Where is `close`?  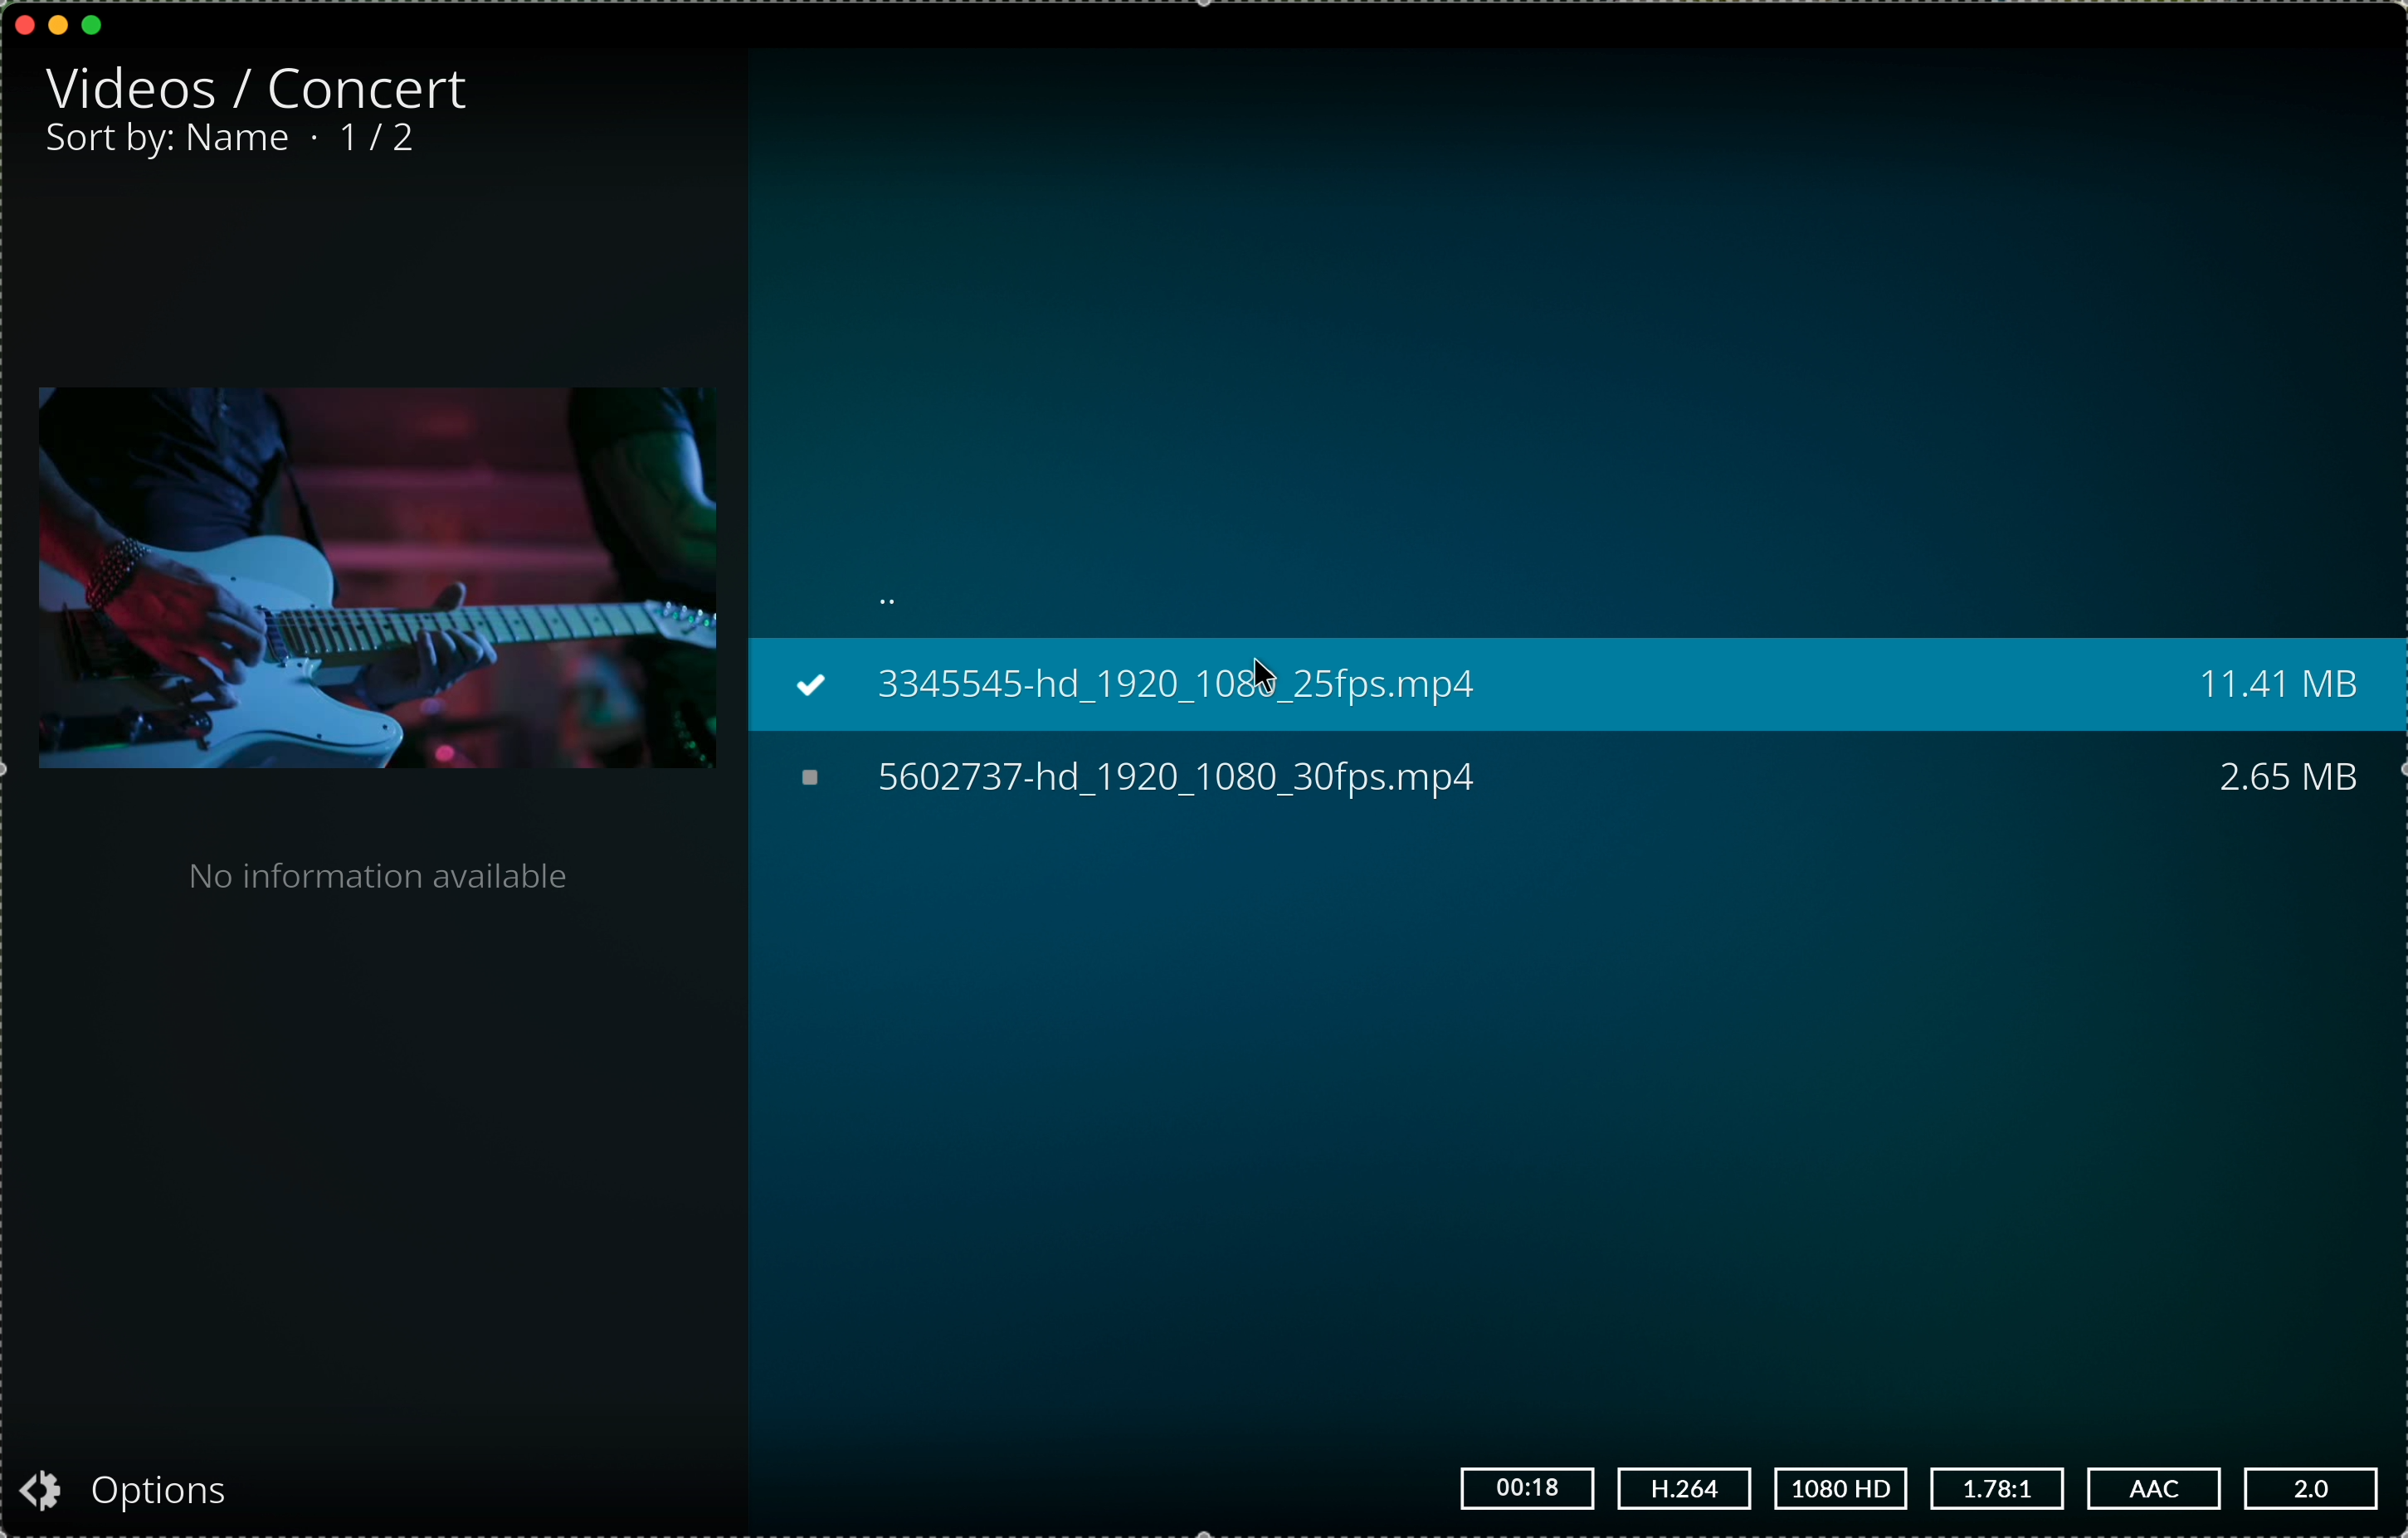
close is located at coordinates (24, 21).